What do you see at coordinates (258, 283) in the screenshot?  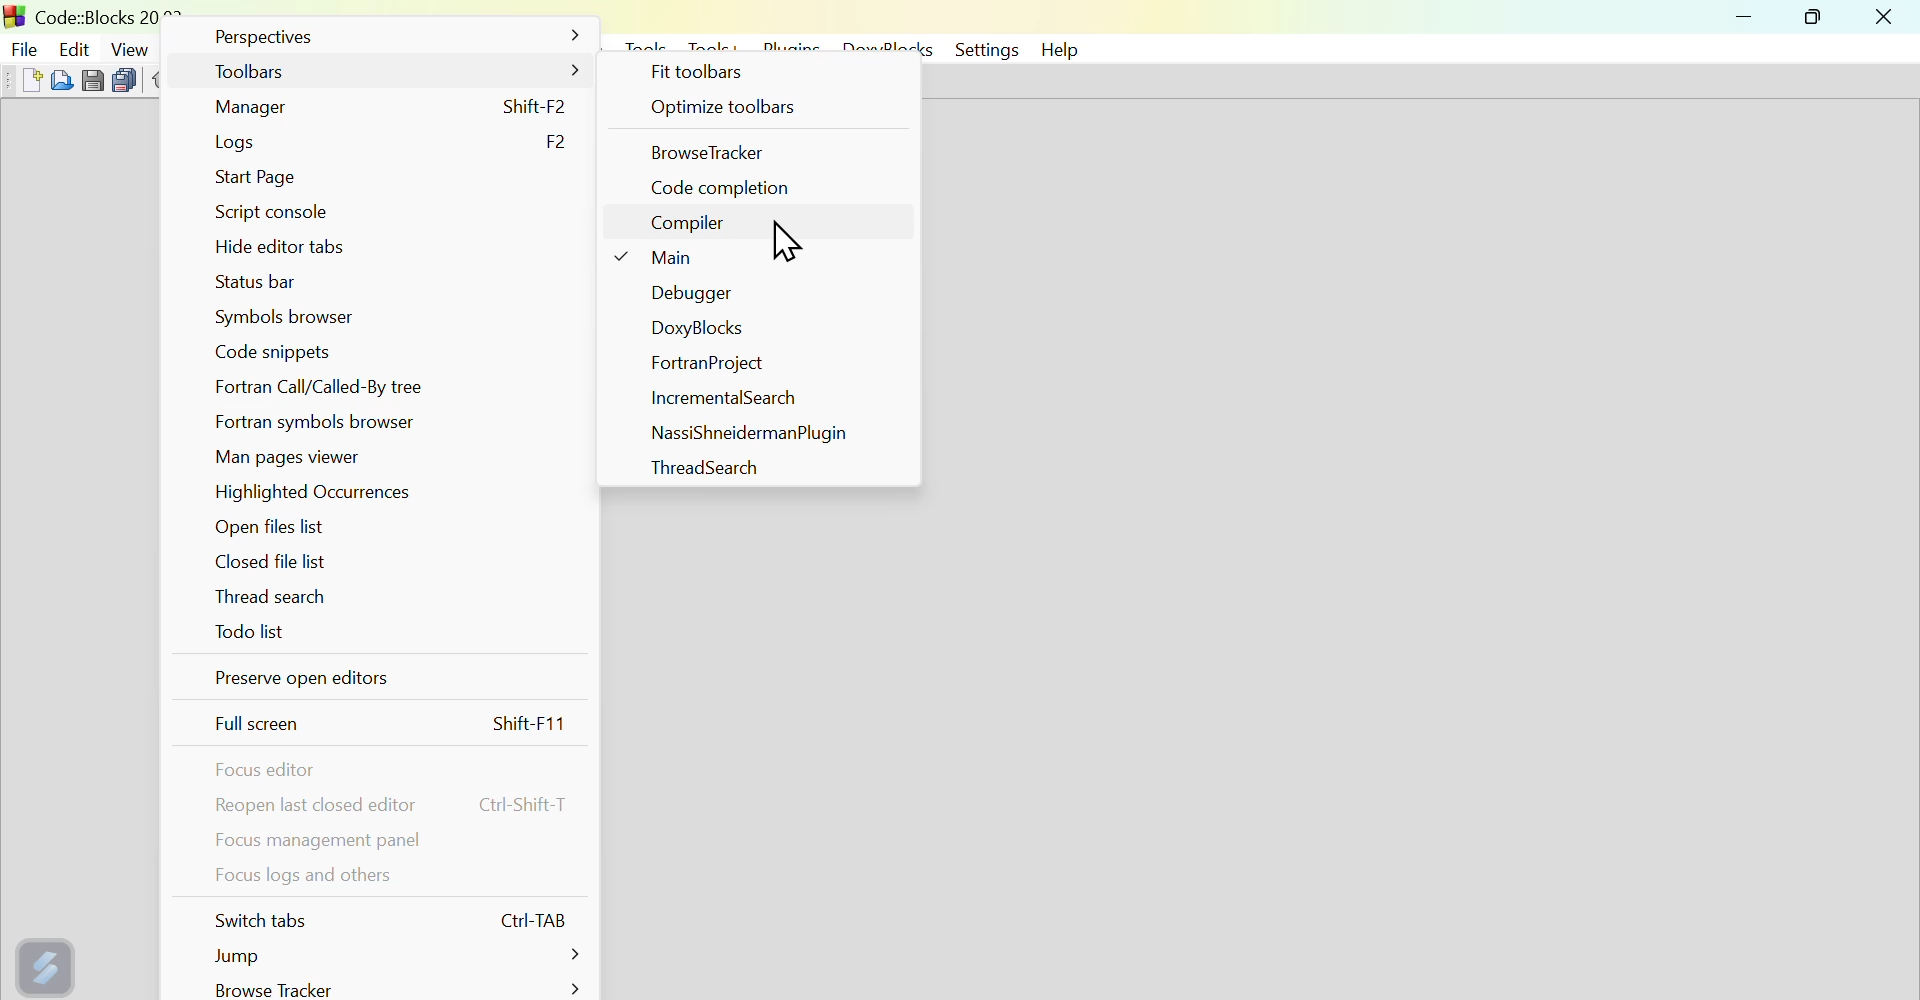 I see `Status bar` at bounding box center [258, 283].